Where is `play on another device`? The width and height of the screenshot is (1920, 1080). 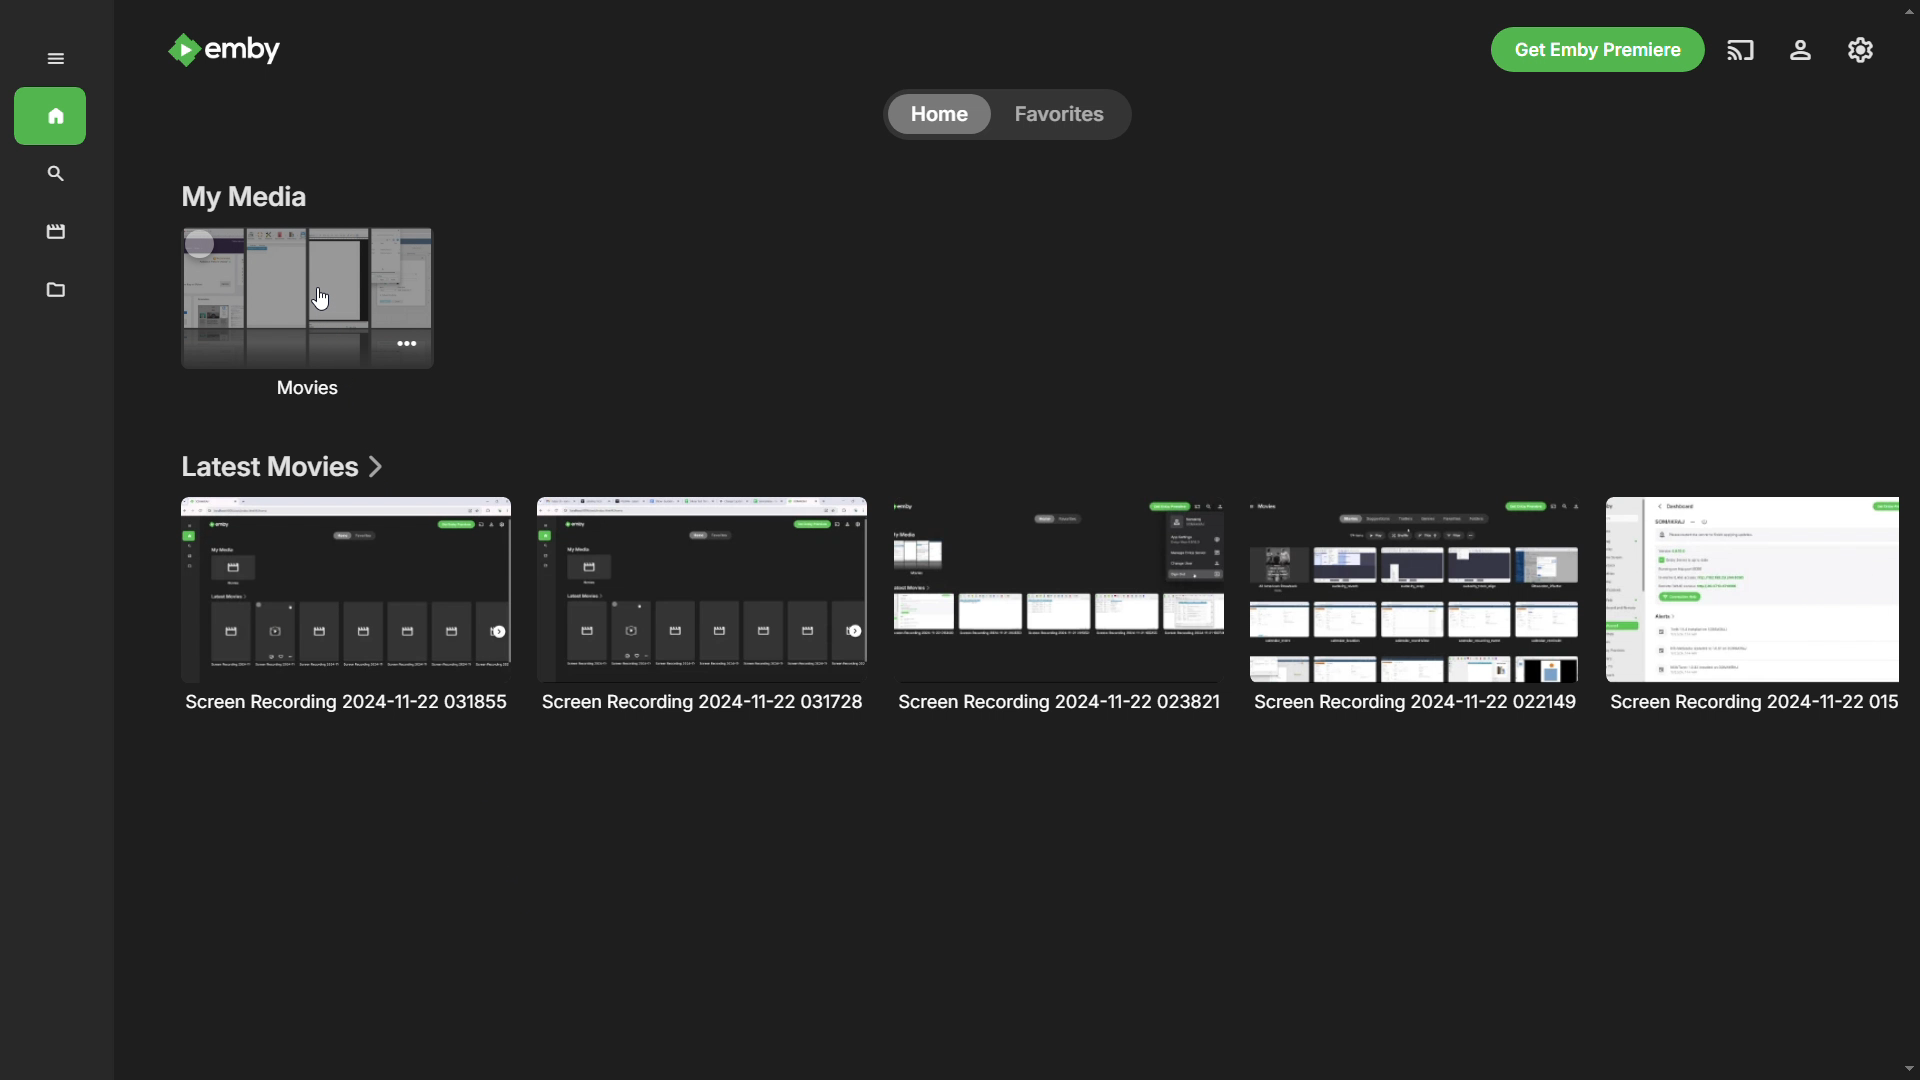
play on another device is located at coordinates (1739, 52).